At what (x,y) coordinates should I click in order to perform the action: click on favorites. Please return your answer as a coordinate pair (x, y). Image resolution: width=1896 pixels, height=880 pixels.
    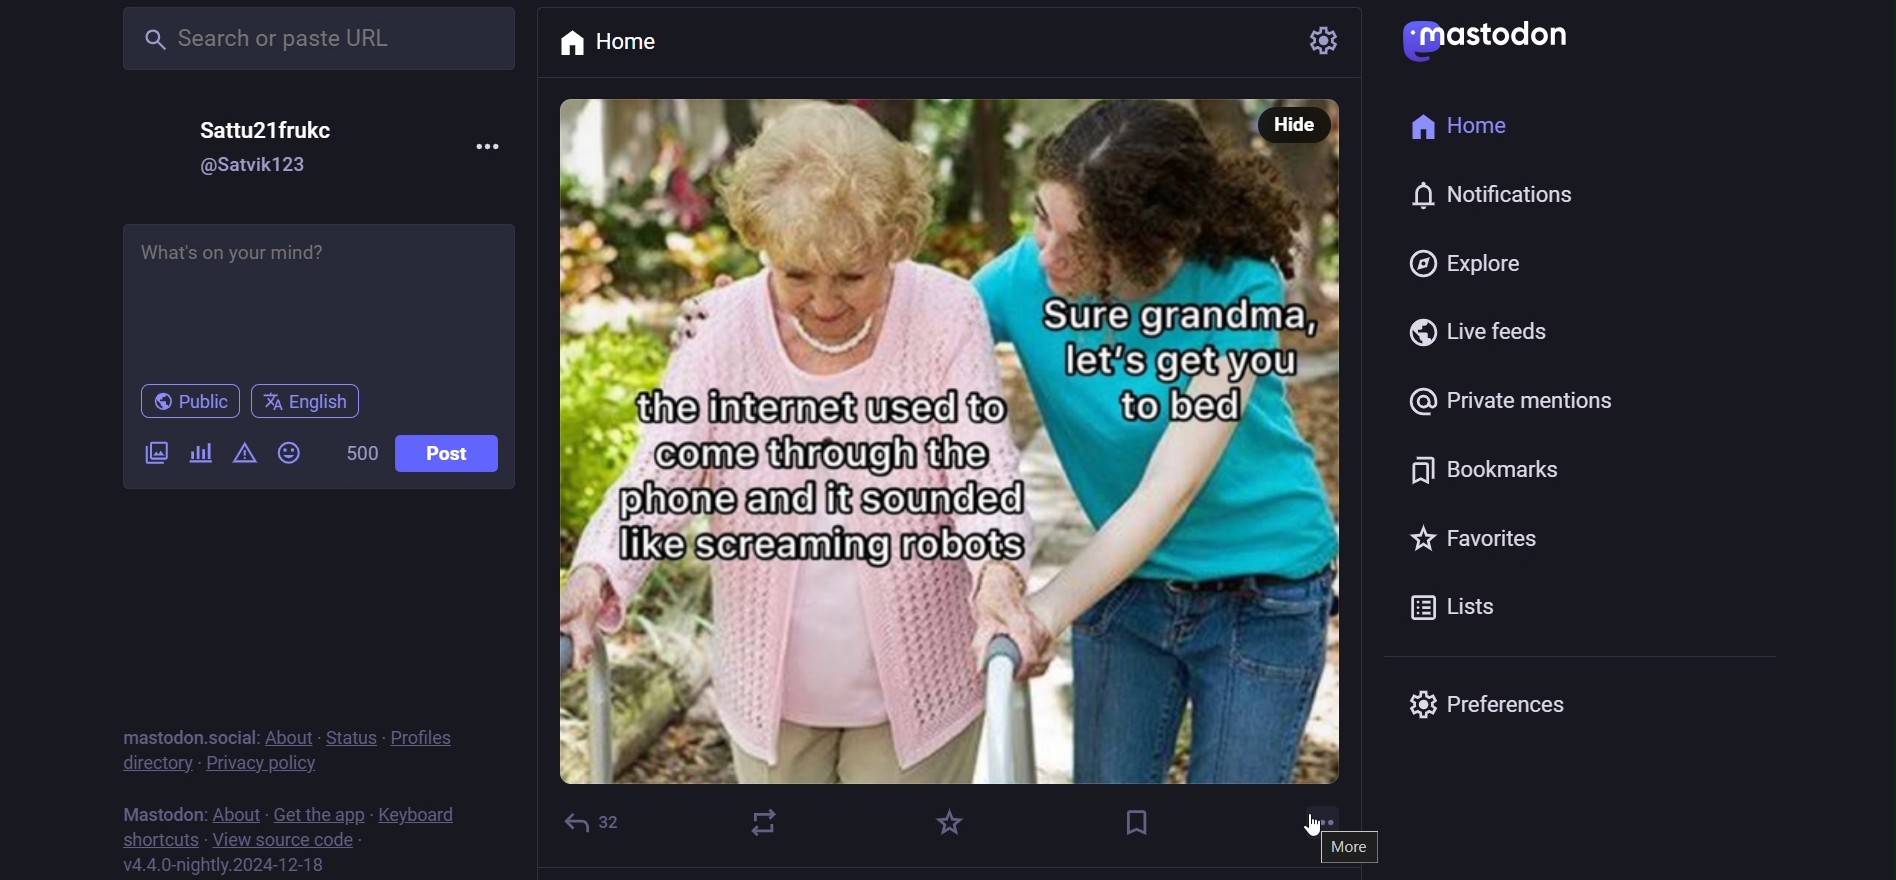
    Looking at the image, I should click on (1469, 531).